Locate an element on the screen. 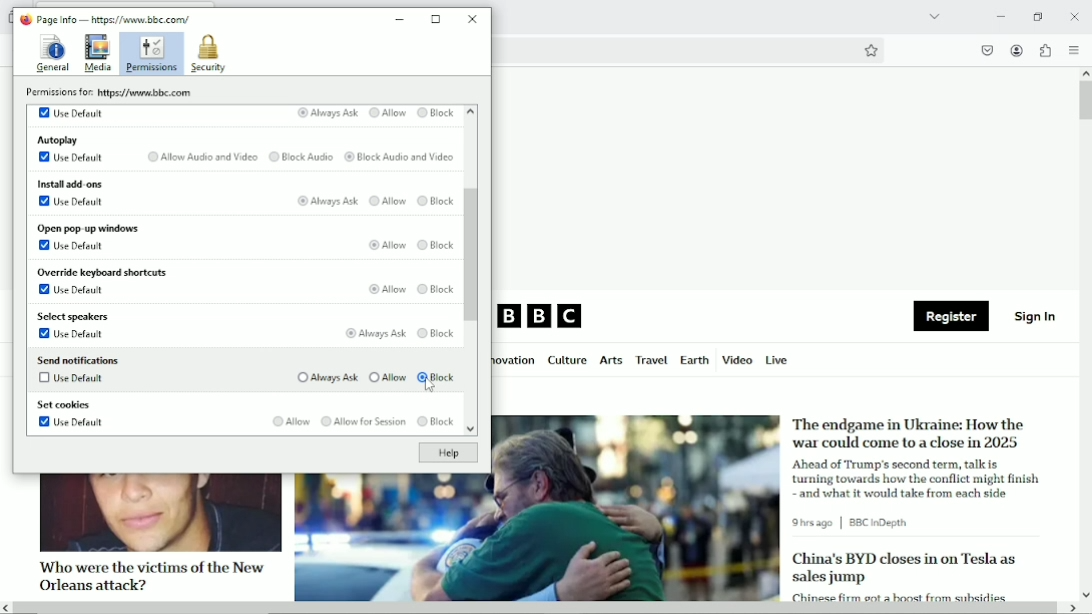  Block audio and video is located at coordinates (399, 158).